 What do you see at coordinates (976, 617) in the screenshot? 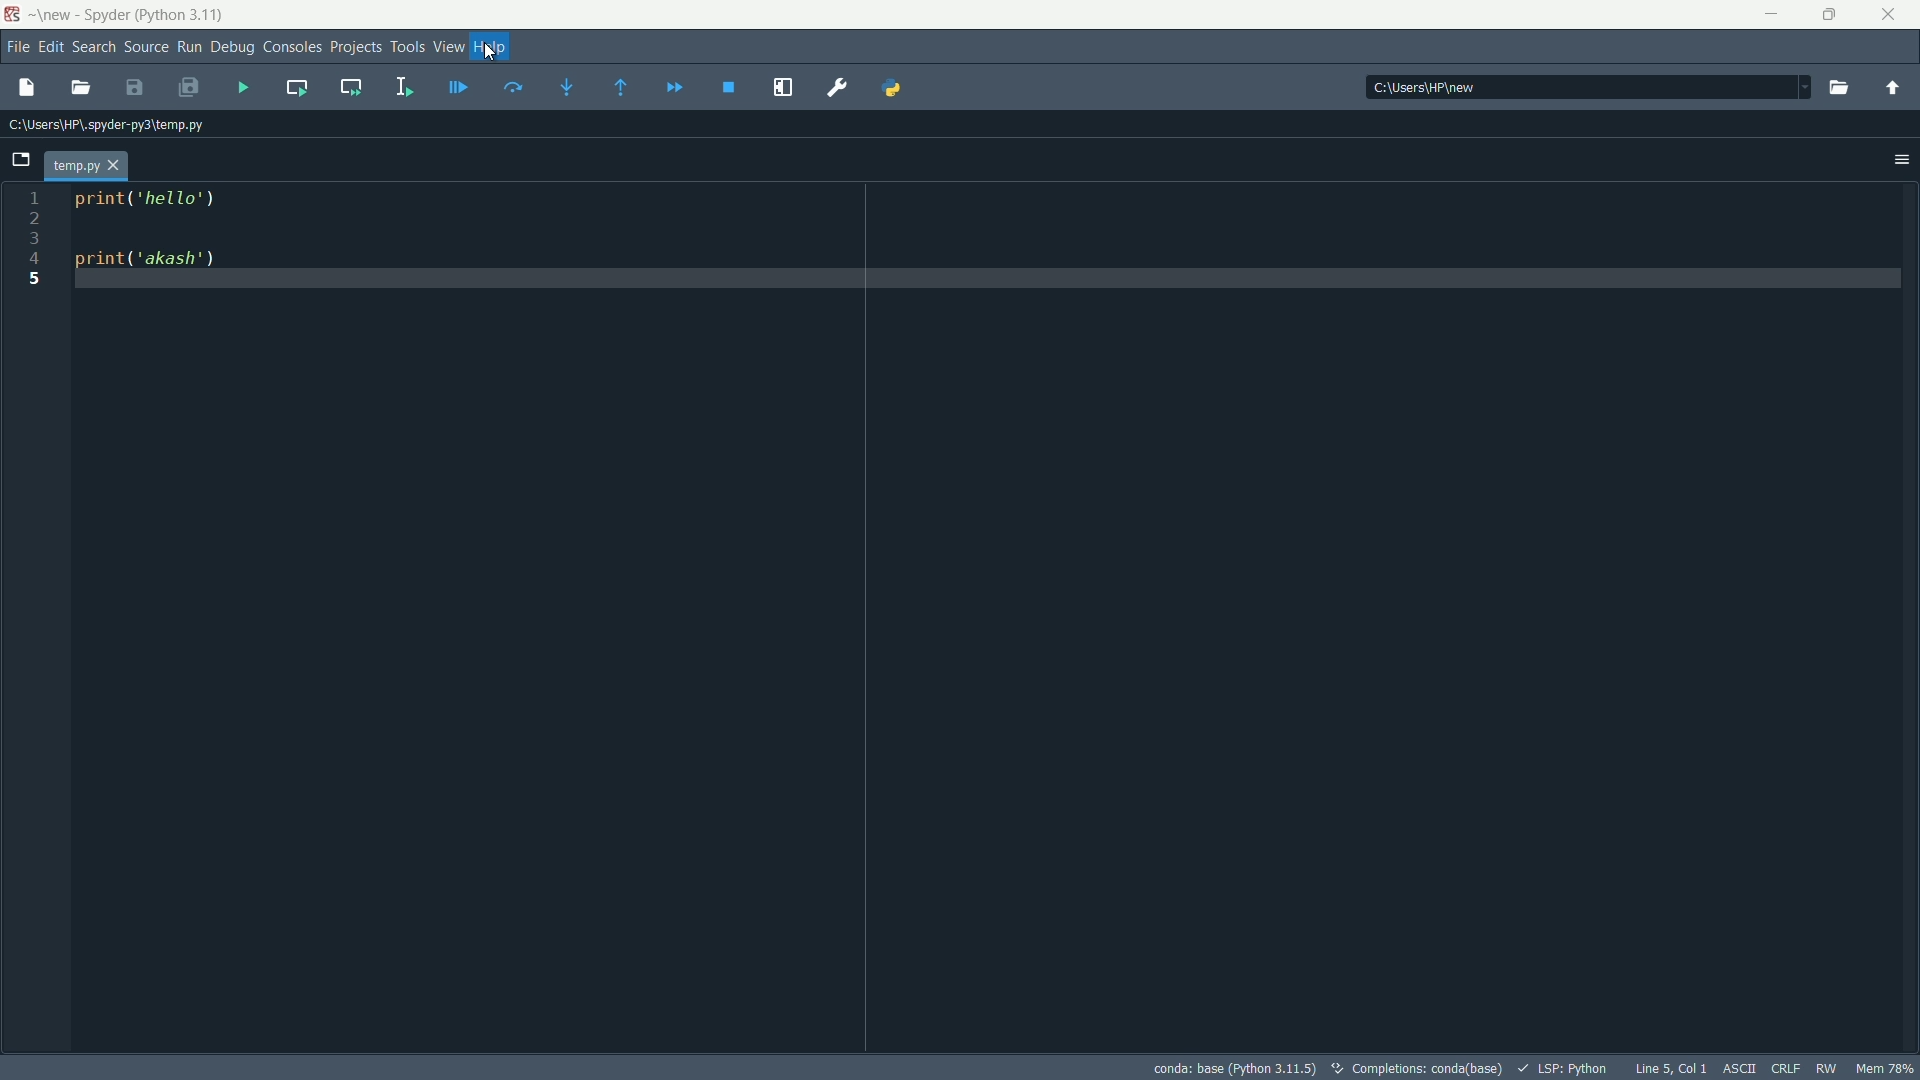
I see `print('hello') print('akash')` at bounding box center [976, 617].